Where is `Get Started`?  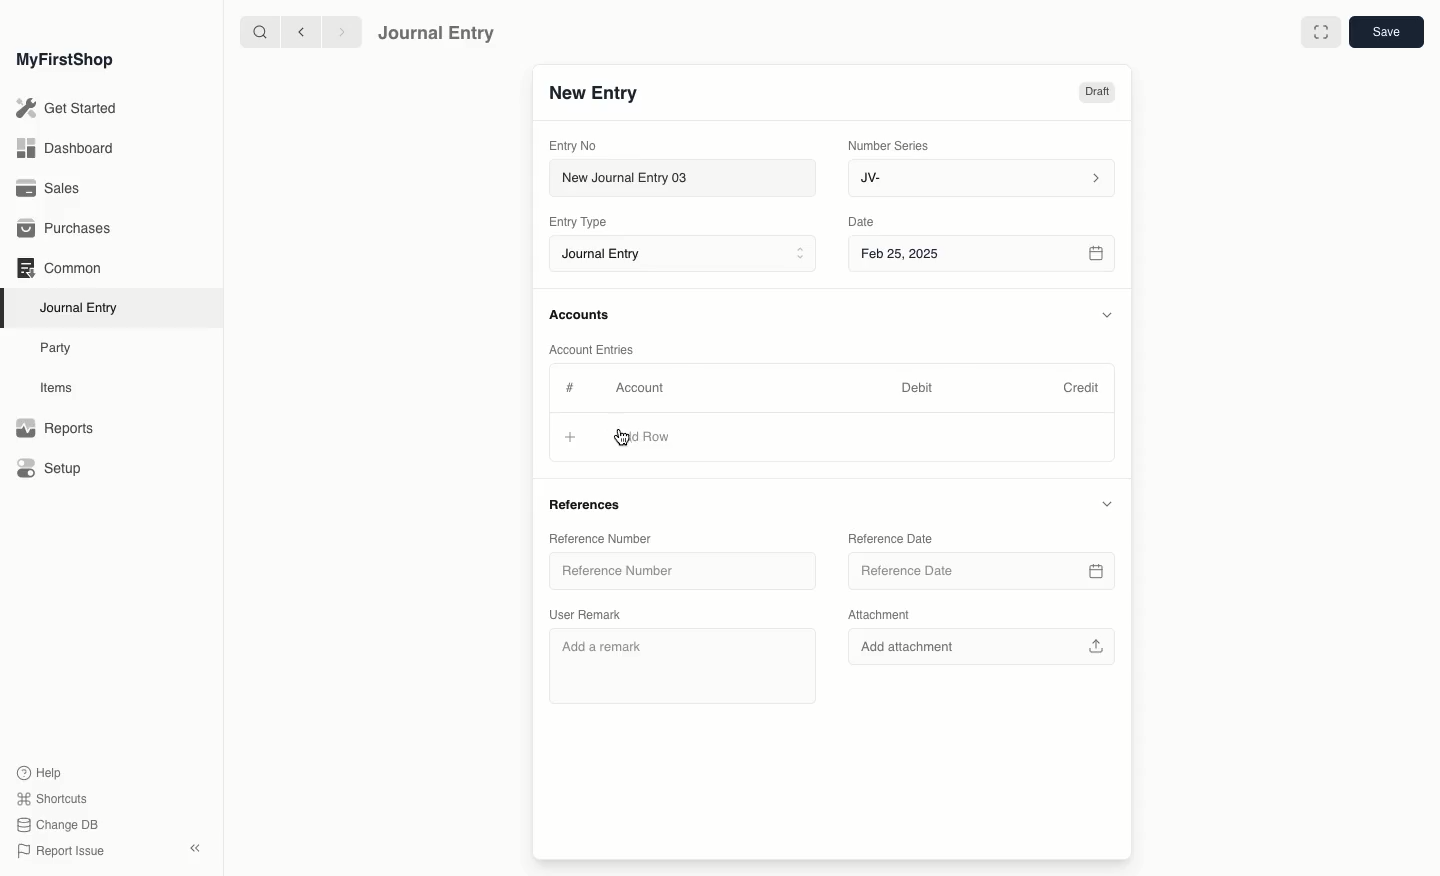 Get Started is located at coordinates (68, 109).